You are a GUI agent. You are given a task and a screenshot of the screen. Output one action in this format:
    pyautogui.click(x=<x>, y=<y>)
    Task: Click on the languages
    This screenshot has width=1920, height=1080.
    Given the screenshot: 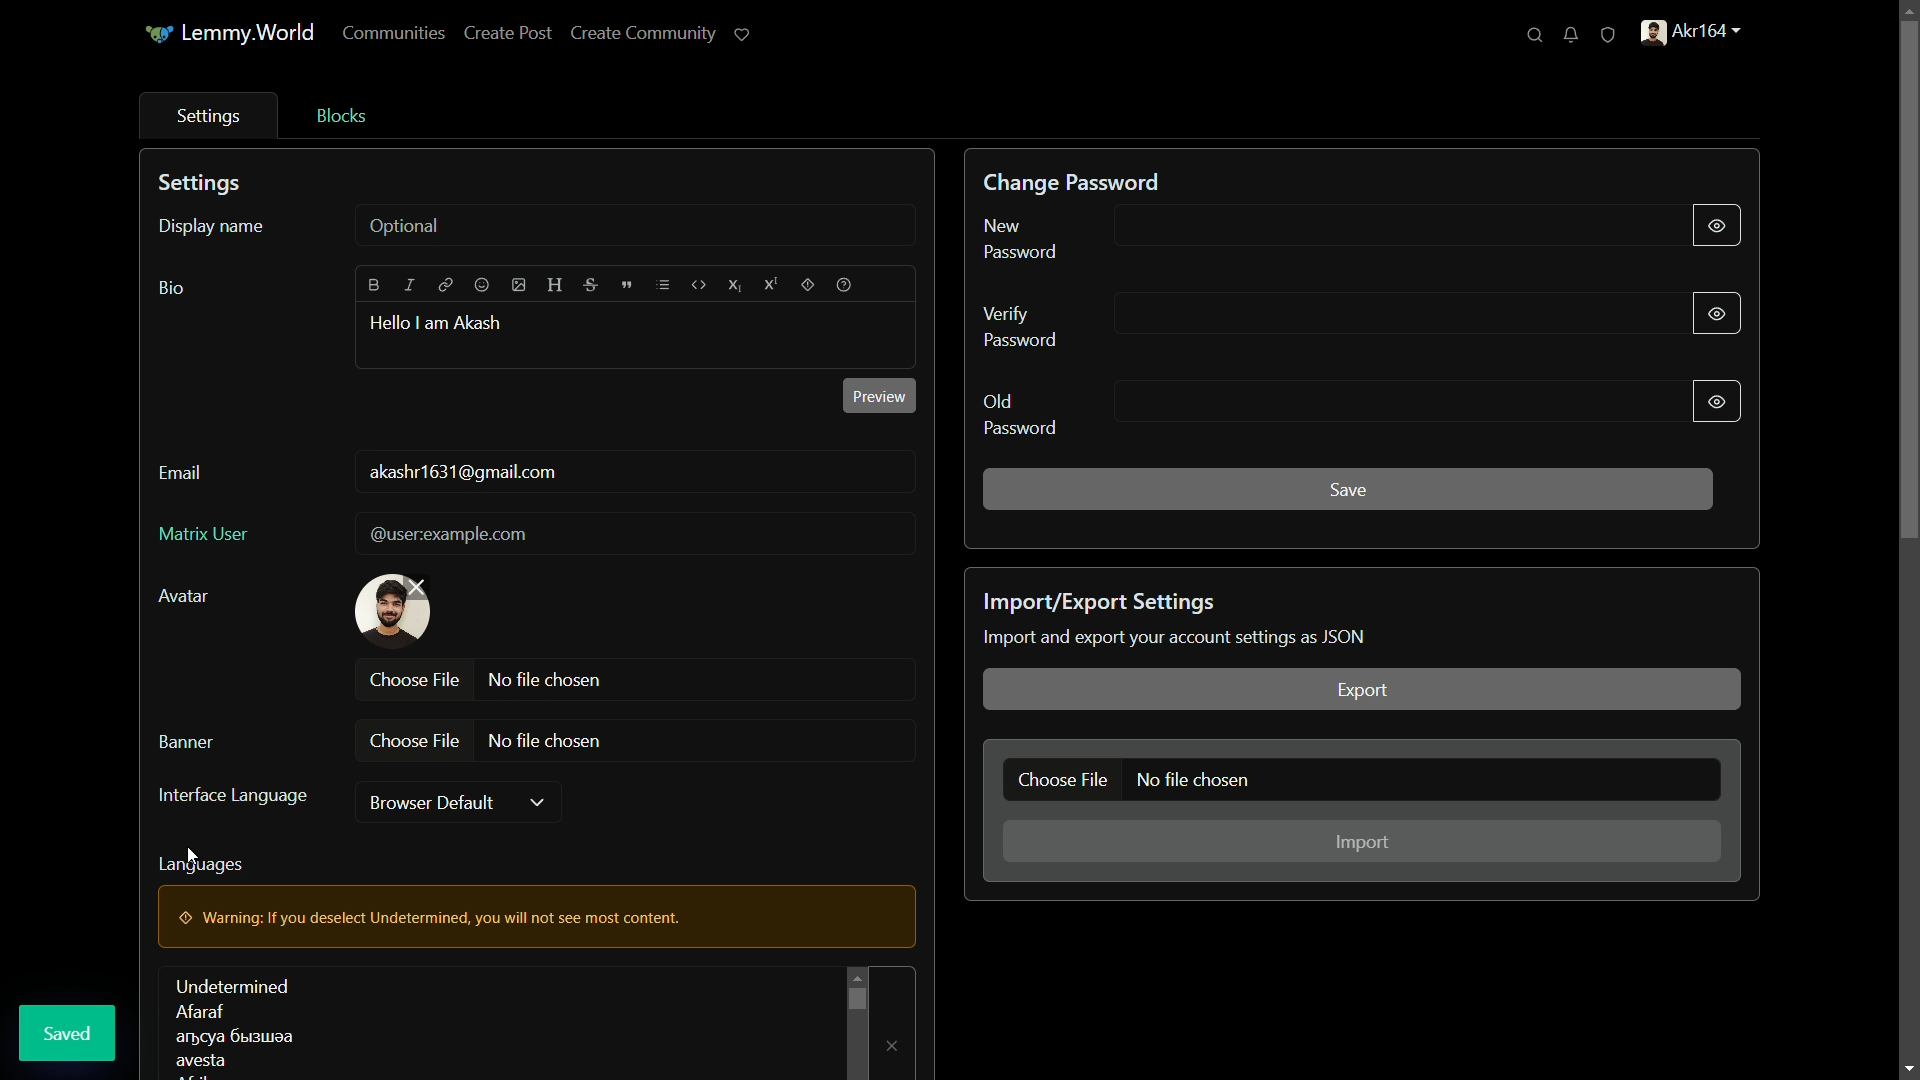 What is the action you would take?
    pyautogui.click(x=201, y=866)
    